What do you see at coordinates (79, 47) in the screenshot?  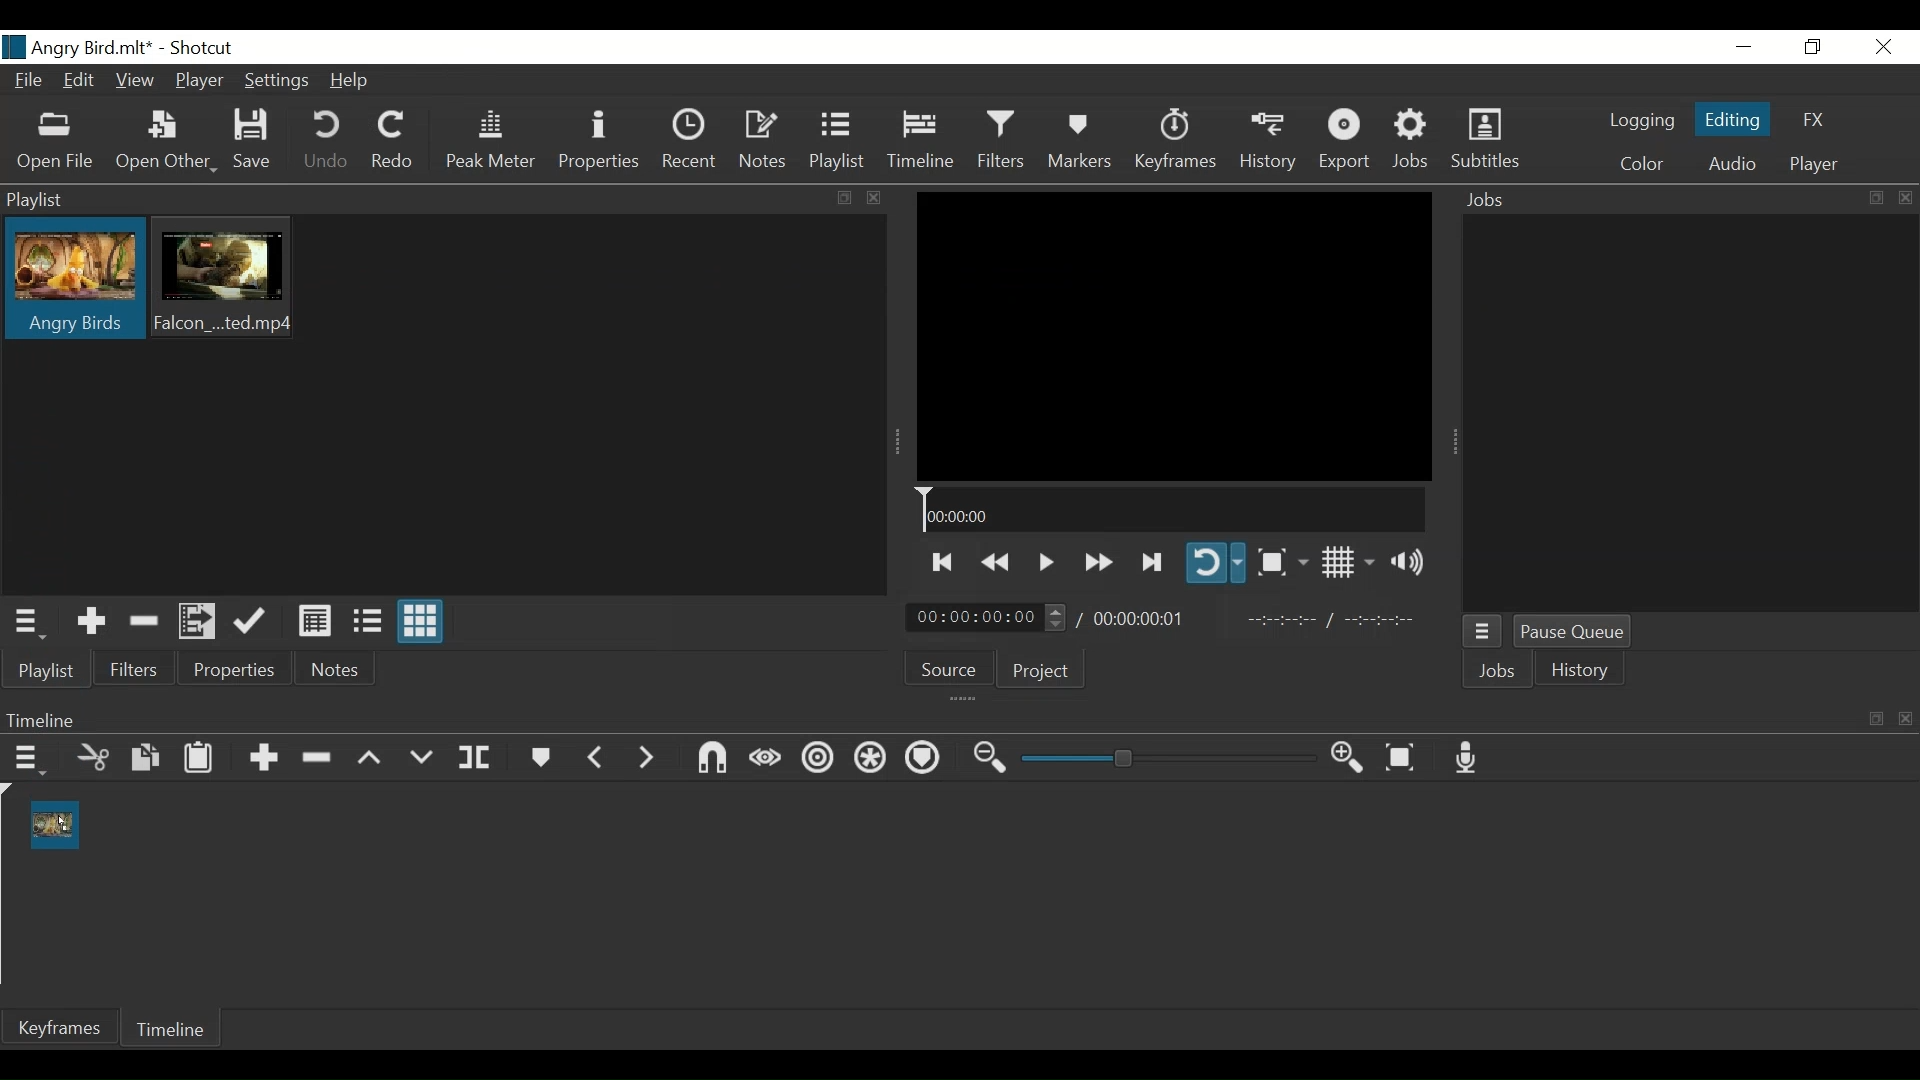 I see `File Name` at bounding box center [79, 47].